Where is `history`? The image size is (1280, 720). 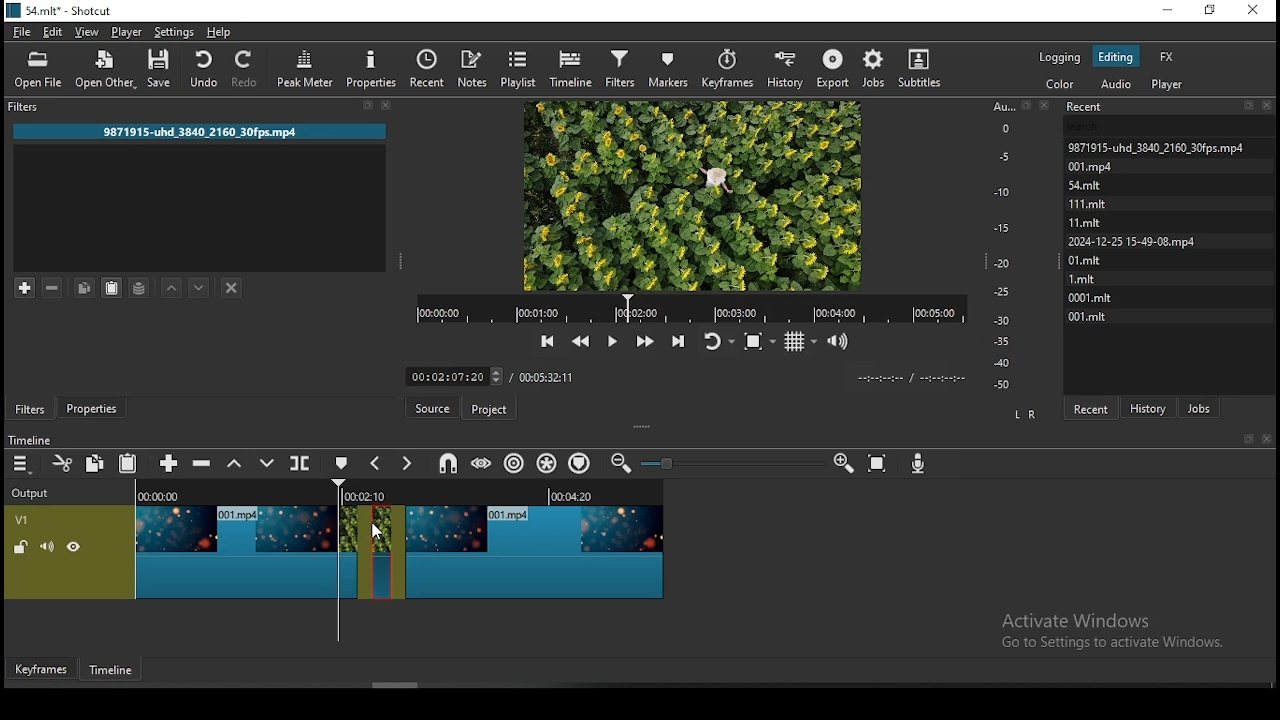 history is located at coordinates (1150, 407).